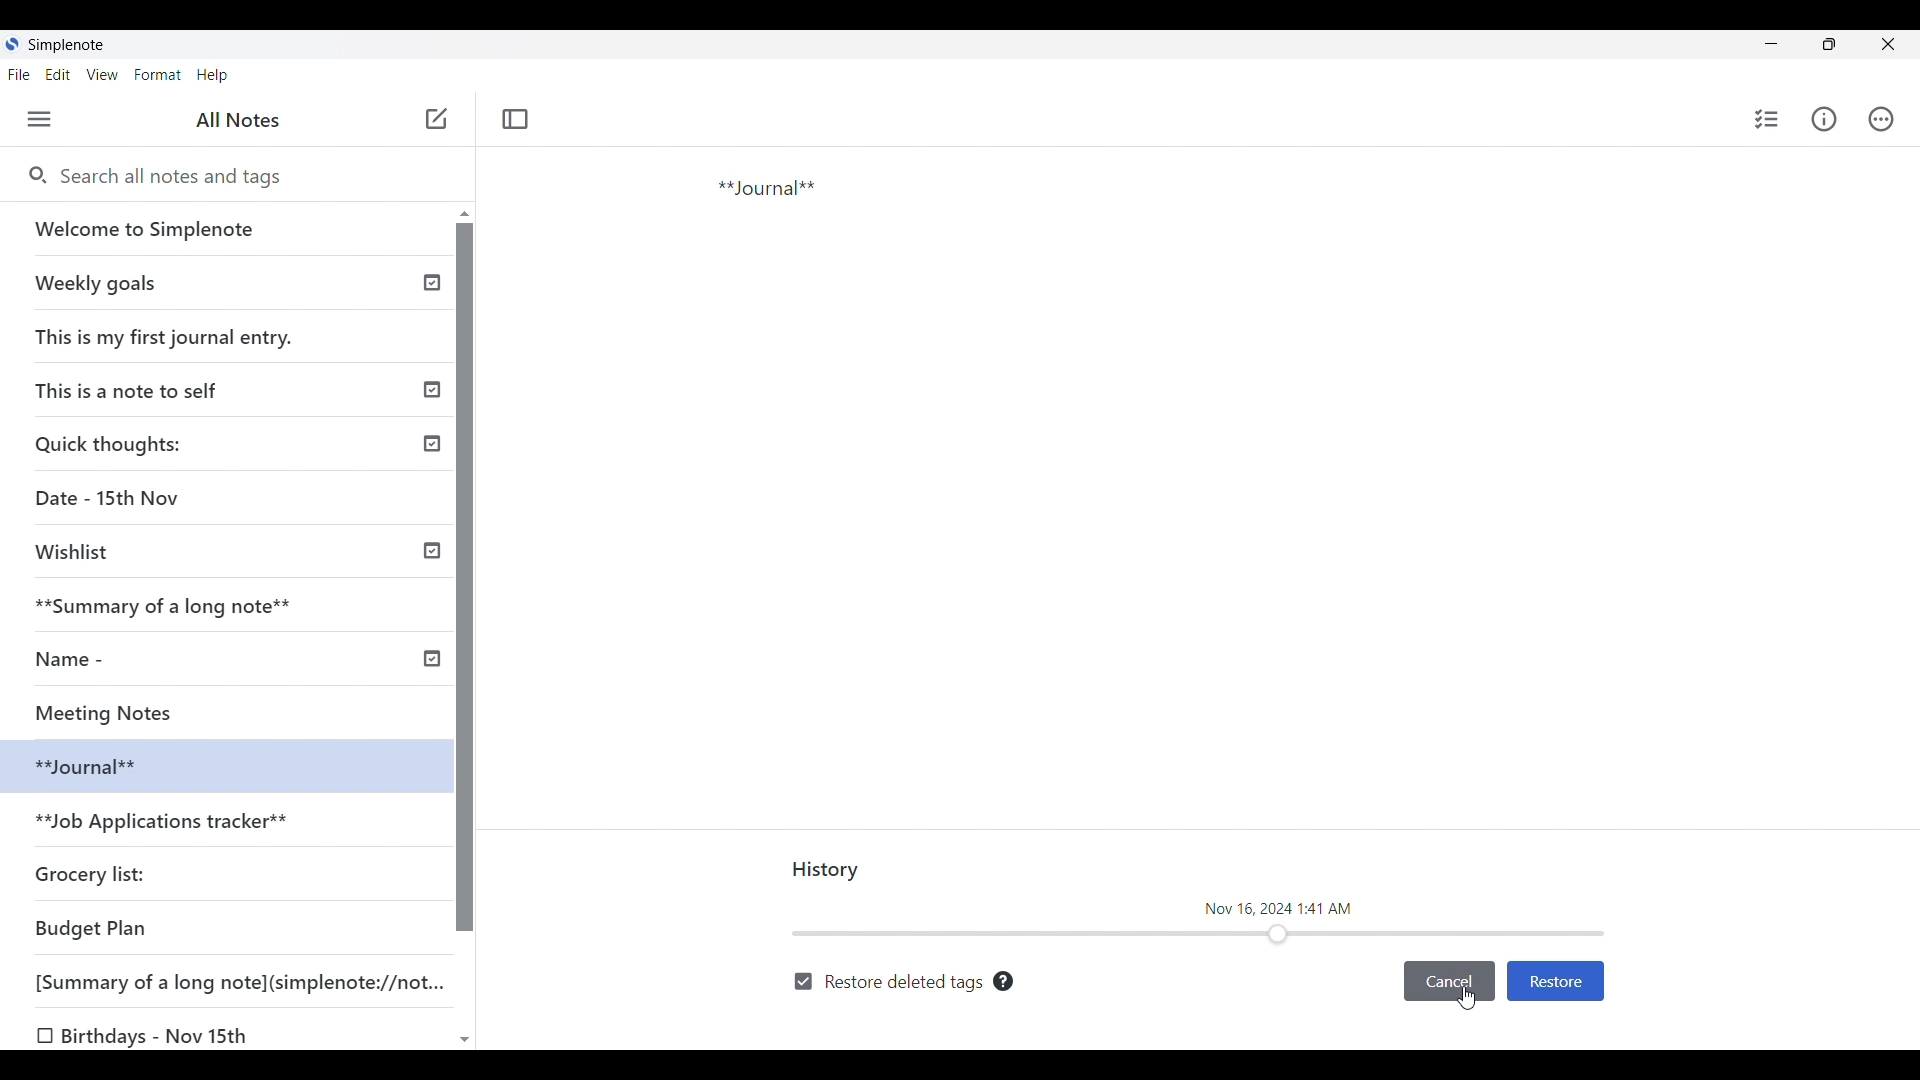 This screenshot has width=1920, height=1080. I want to click on [Summary of a long note](simplenote://not..., so click(249, 981).